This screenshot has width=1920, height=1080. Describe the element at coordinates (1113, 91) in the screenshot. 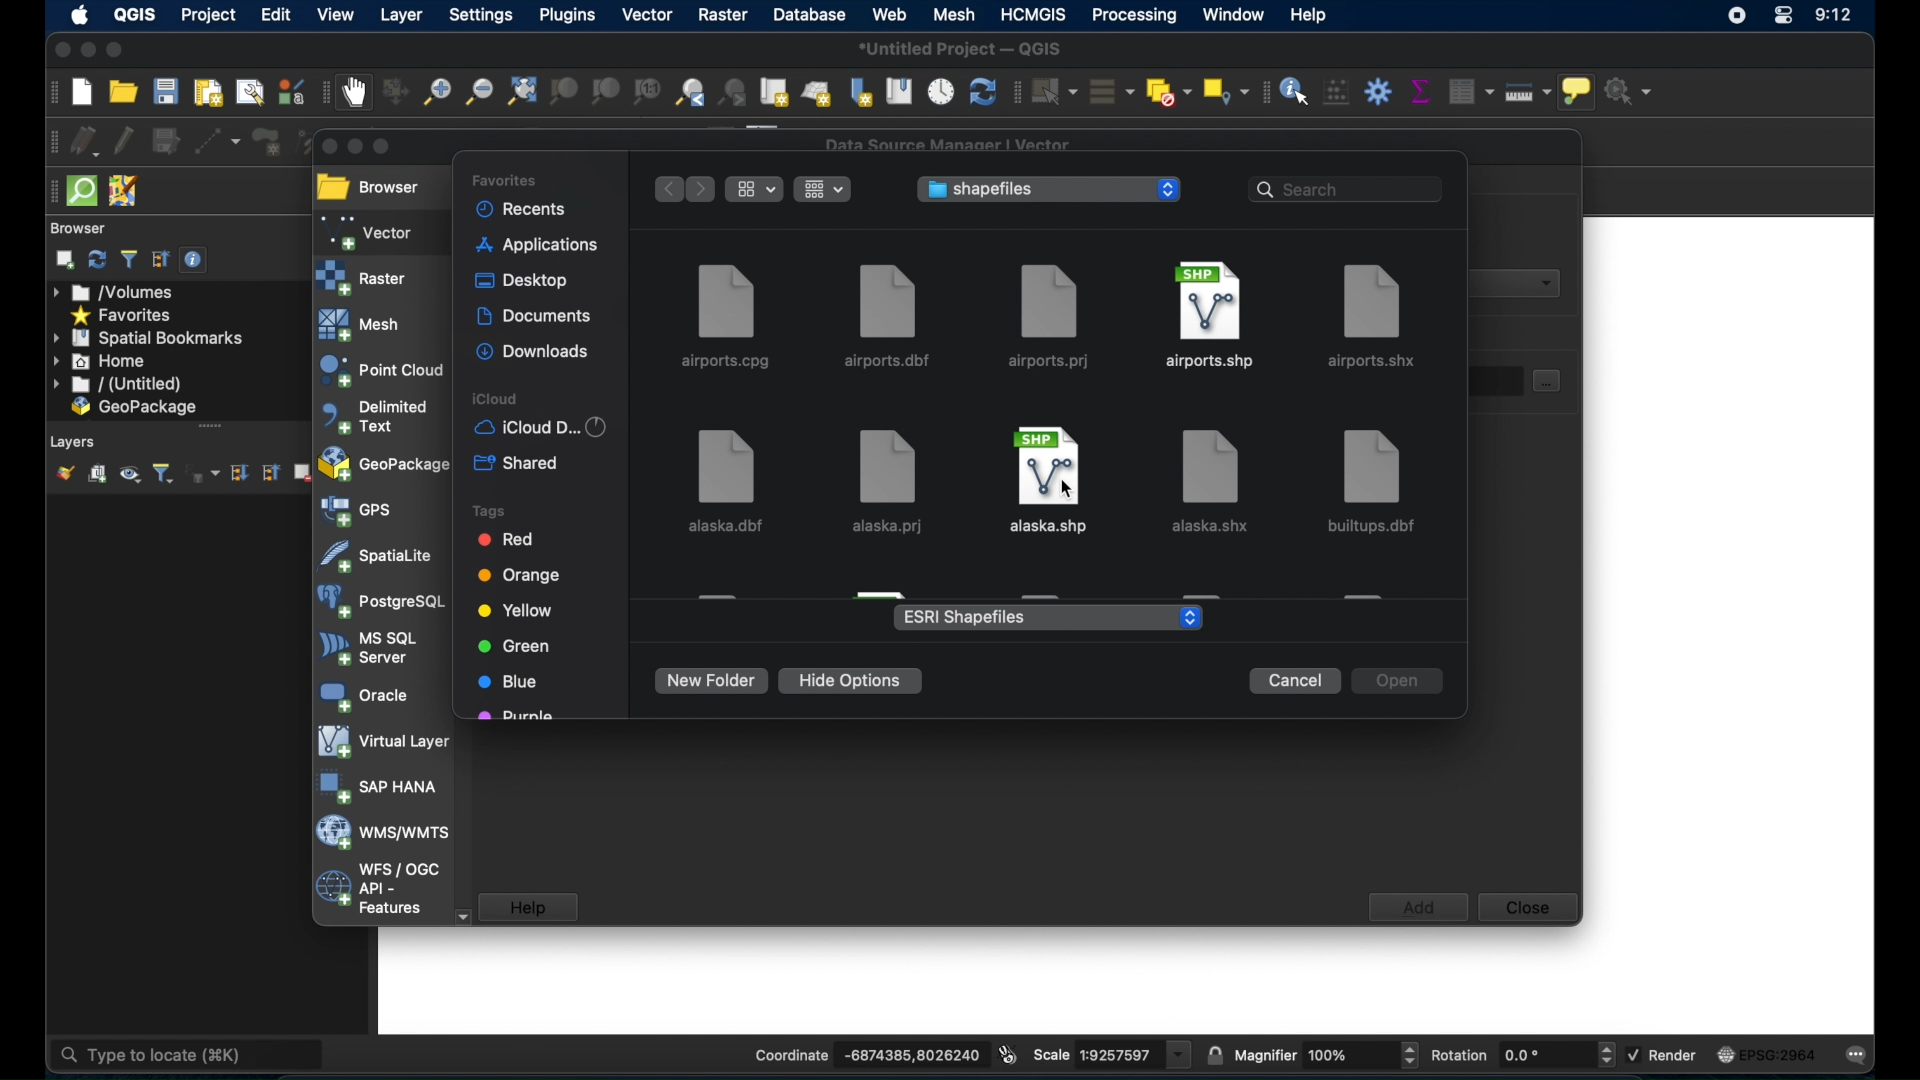

I see `select all features` at that location.